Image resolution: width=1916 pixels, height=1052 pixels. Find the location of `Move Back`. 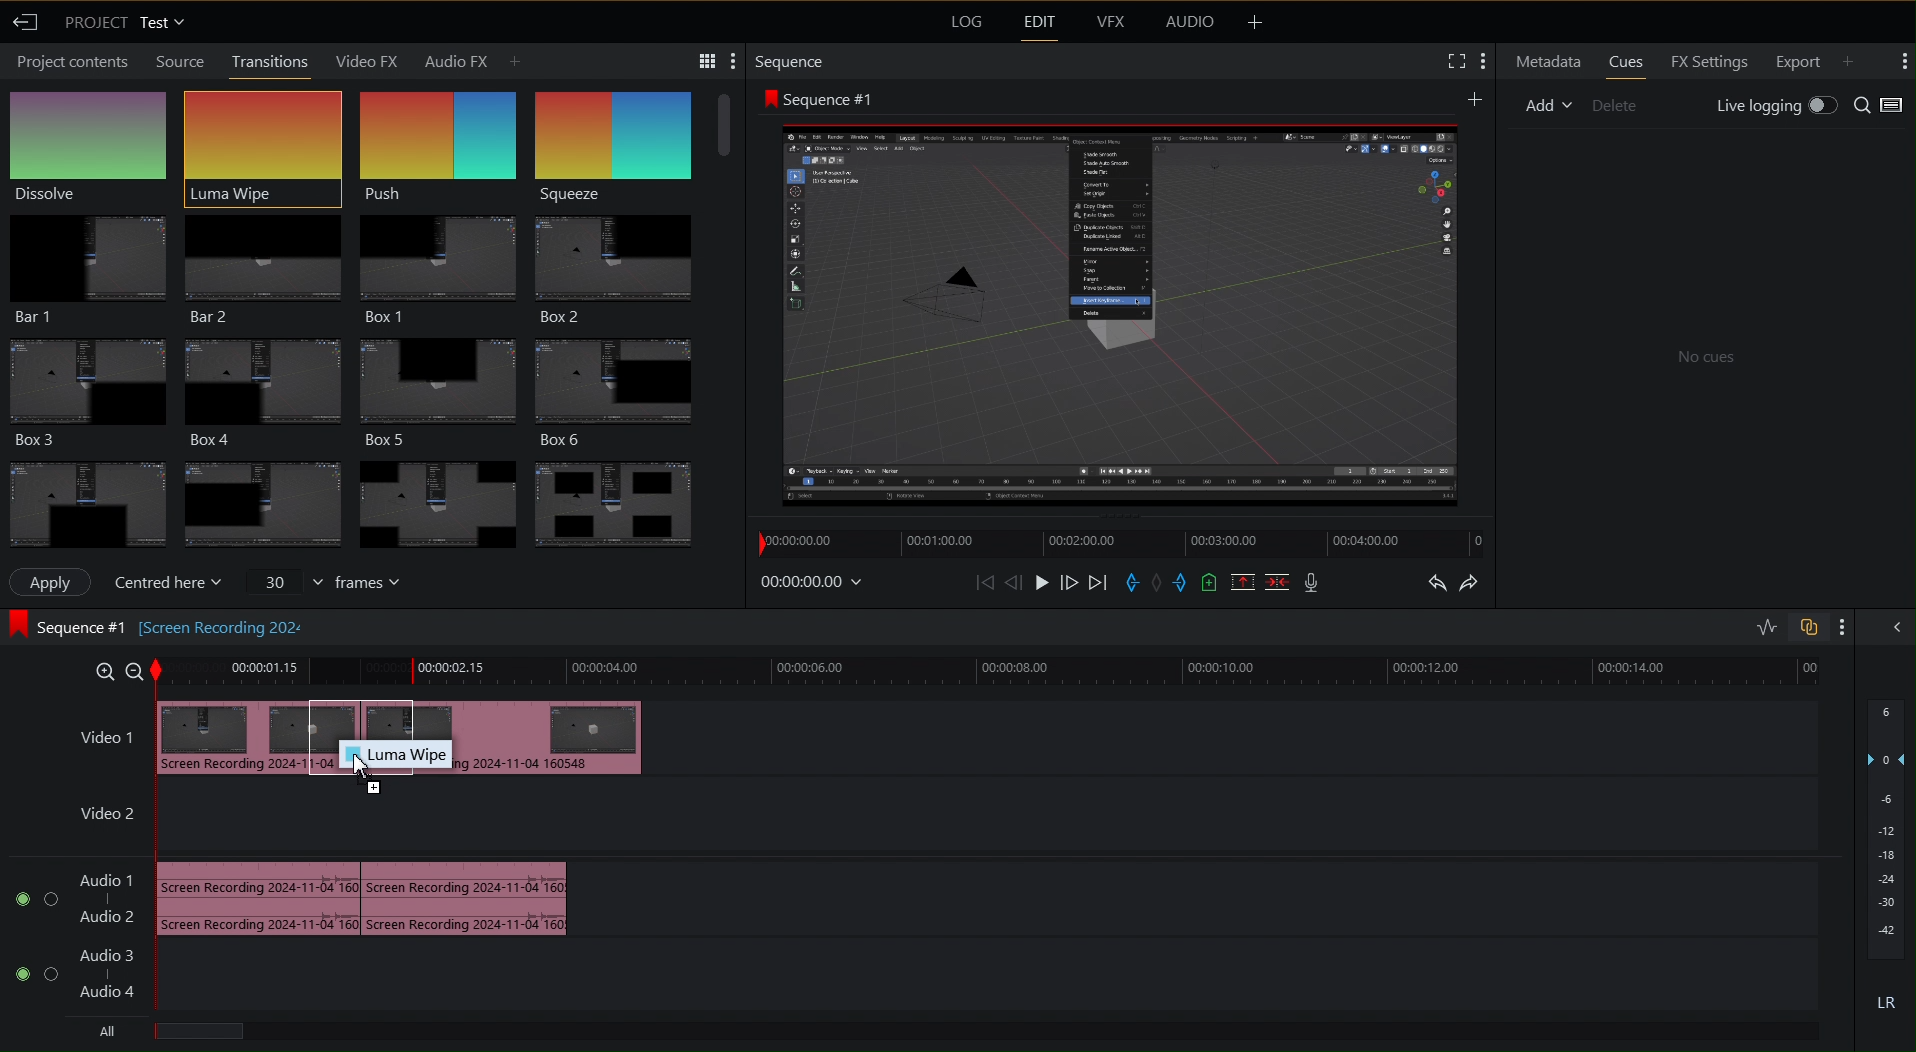

Move Back is located at coordinates (1014, 583).